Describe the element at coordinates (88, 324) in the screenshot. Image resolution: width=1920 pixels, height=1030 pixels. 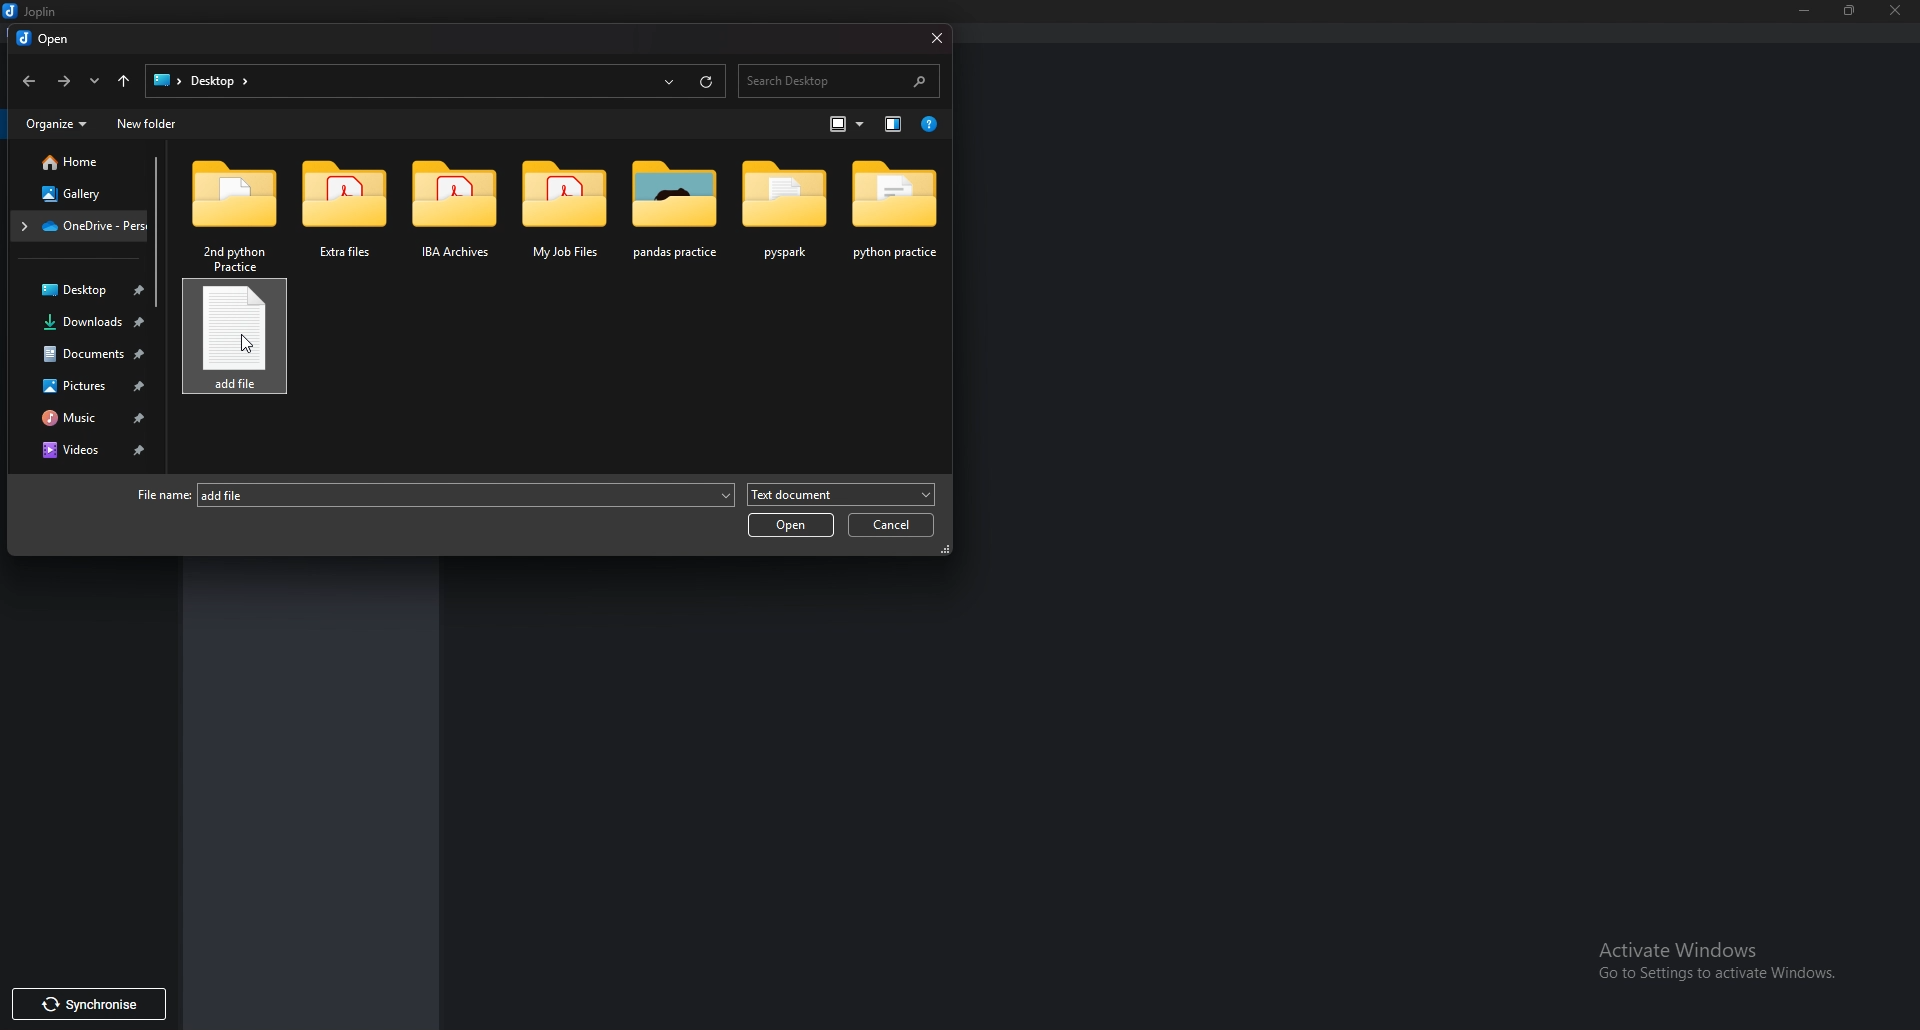
I see `Downloads` at that location.